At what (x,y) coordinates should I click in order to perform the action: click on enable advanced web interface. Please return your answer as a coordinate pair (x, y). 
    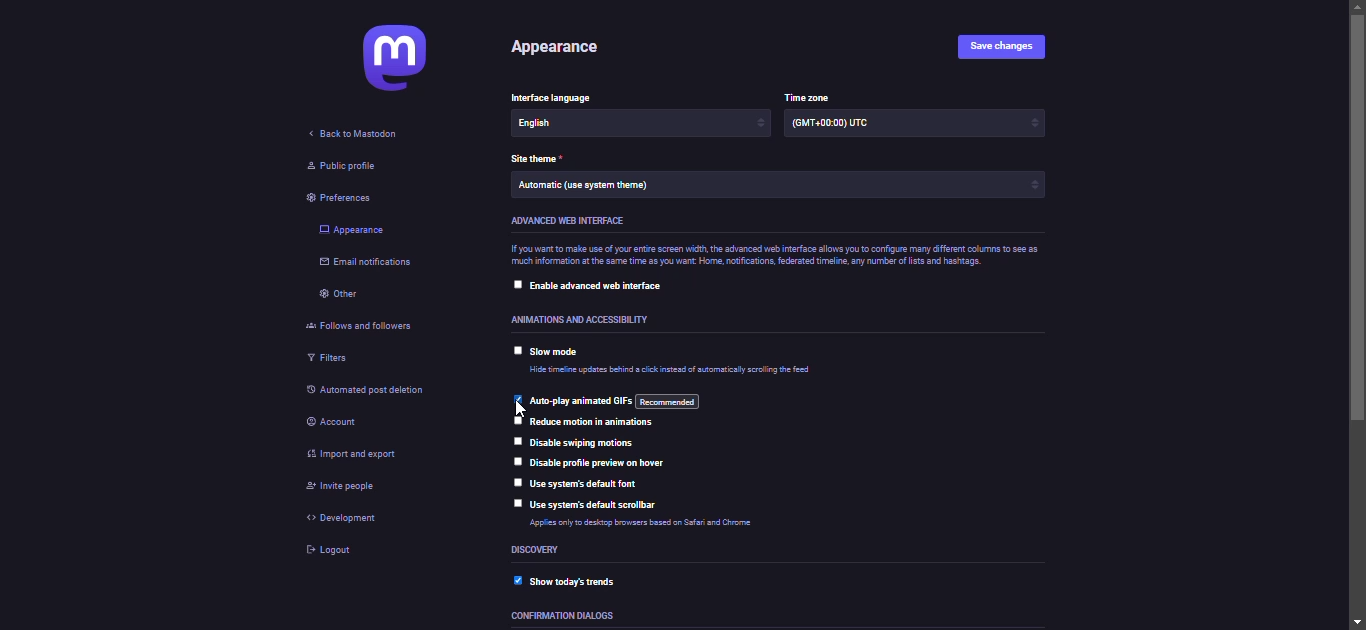
    Looking at the image, I should click on (605, 287).